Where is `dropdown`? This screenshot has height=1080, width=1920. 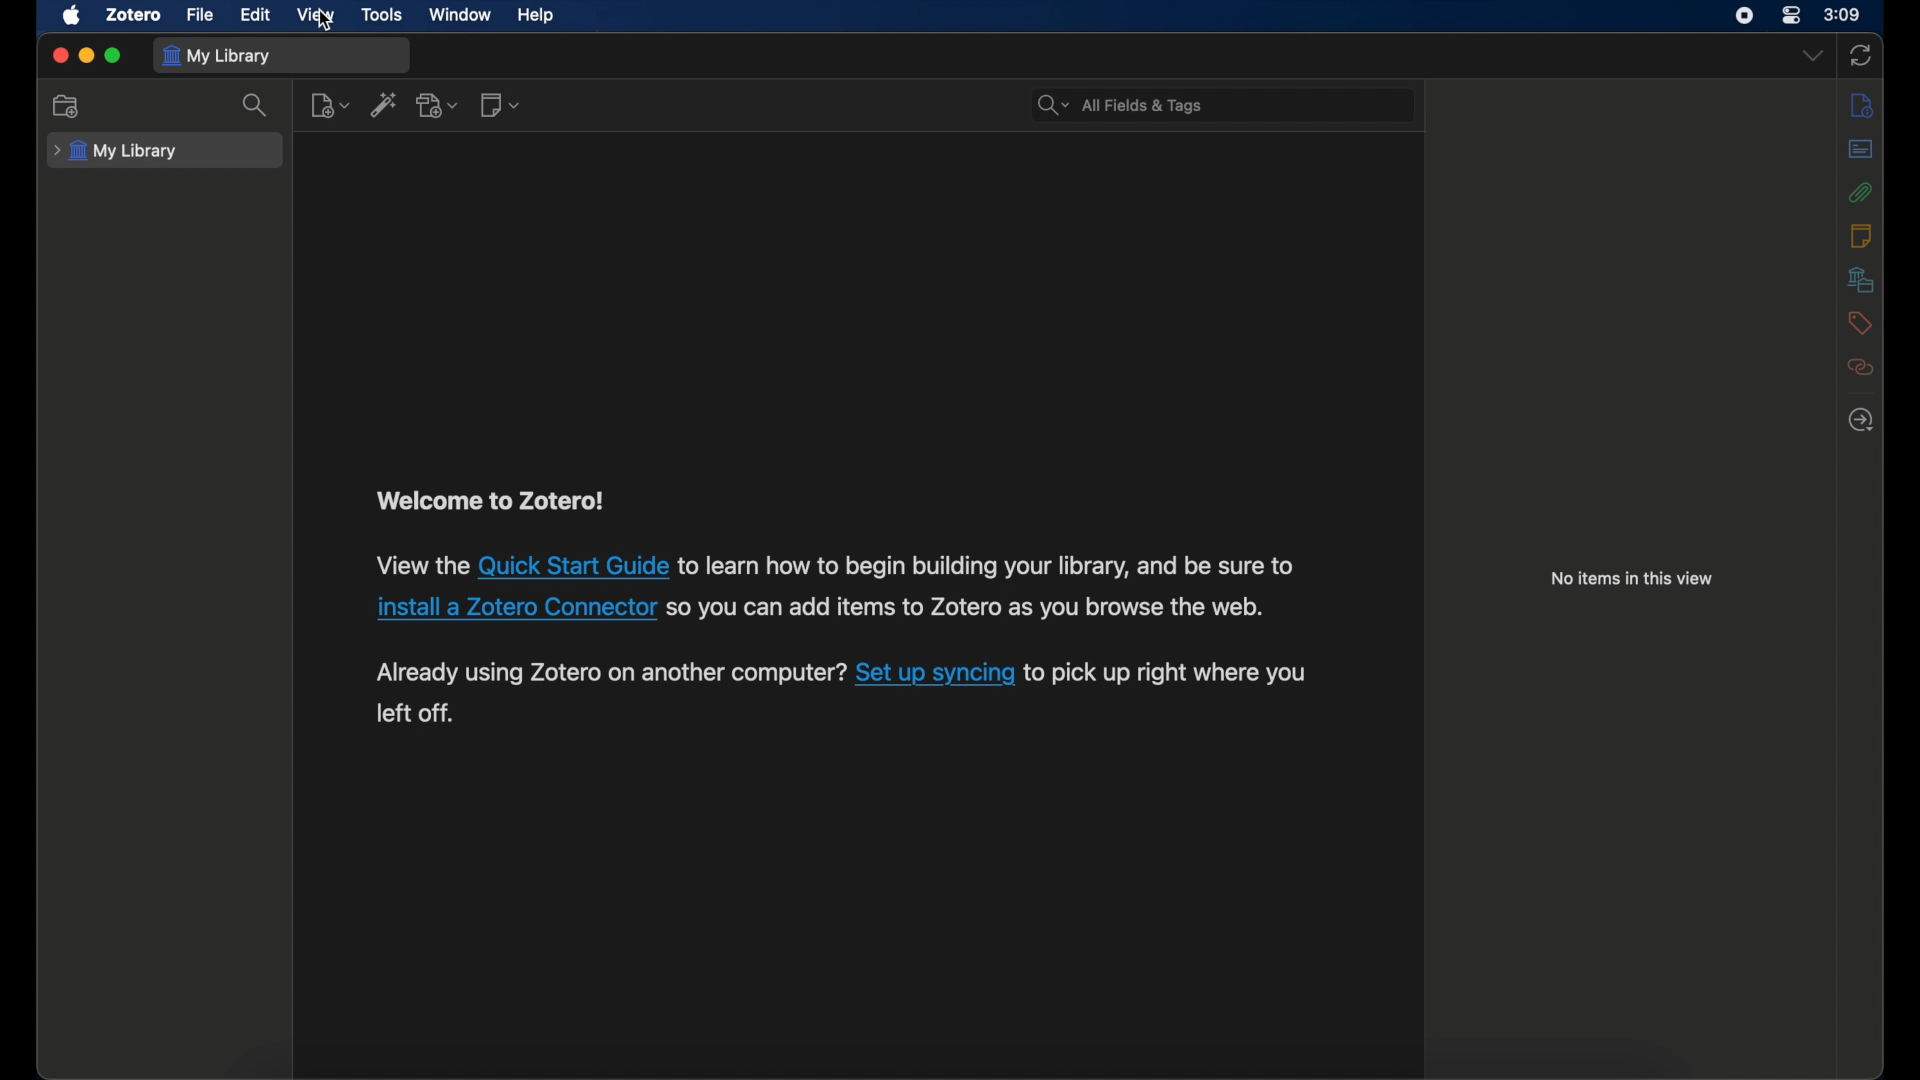 dropdown is located at coordinates (1812, 55).